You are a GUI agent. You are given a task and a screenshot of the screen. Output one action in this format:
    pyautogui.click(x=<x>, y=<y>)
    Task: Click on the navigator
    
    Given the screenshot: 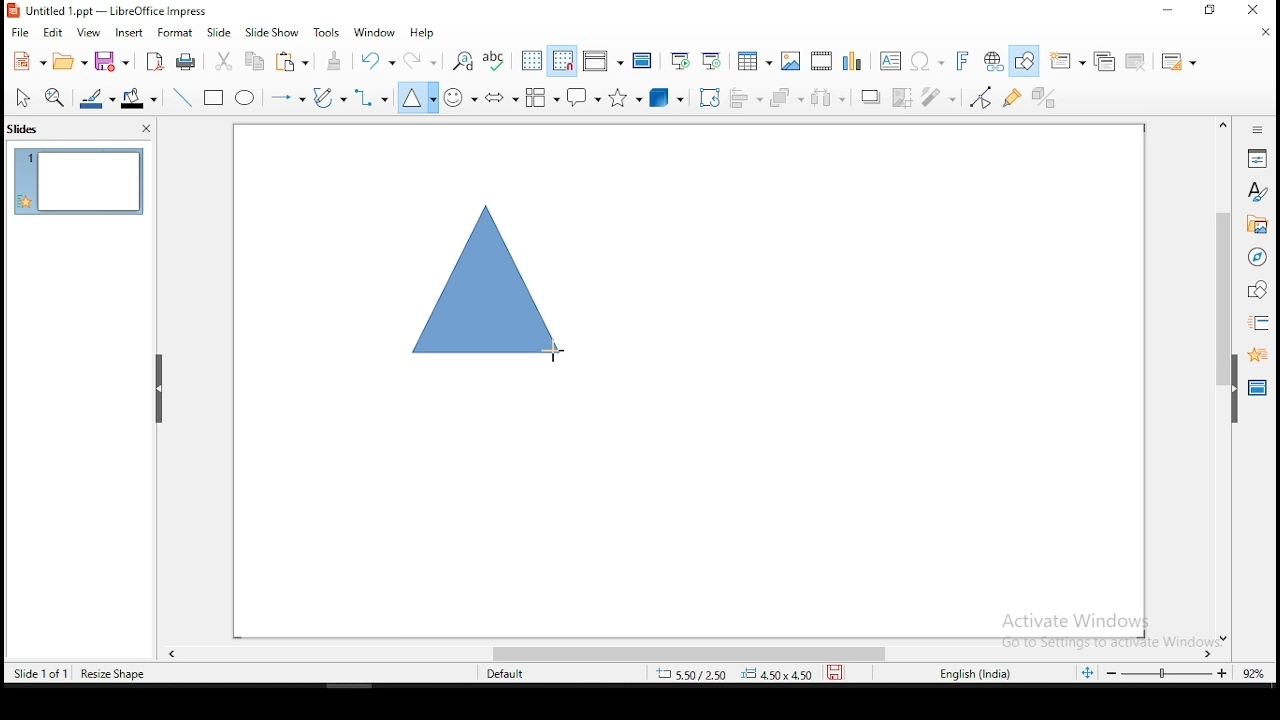 What is the action you would take?
    pyautogui.click(x=1259, y=260)
    